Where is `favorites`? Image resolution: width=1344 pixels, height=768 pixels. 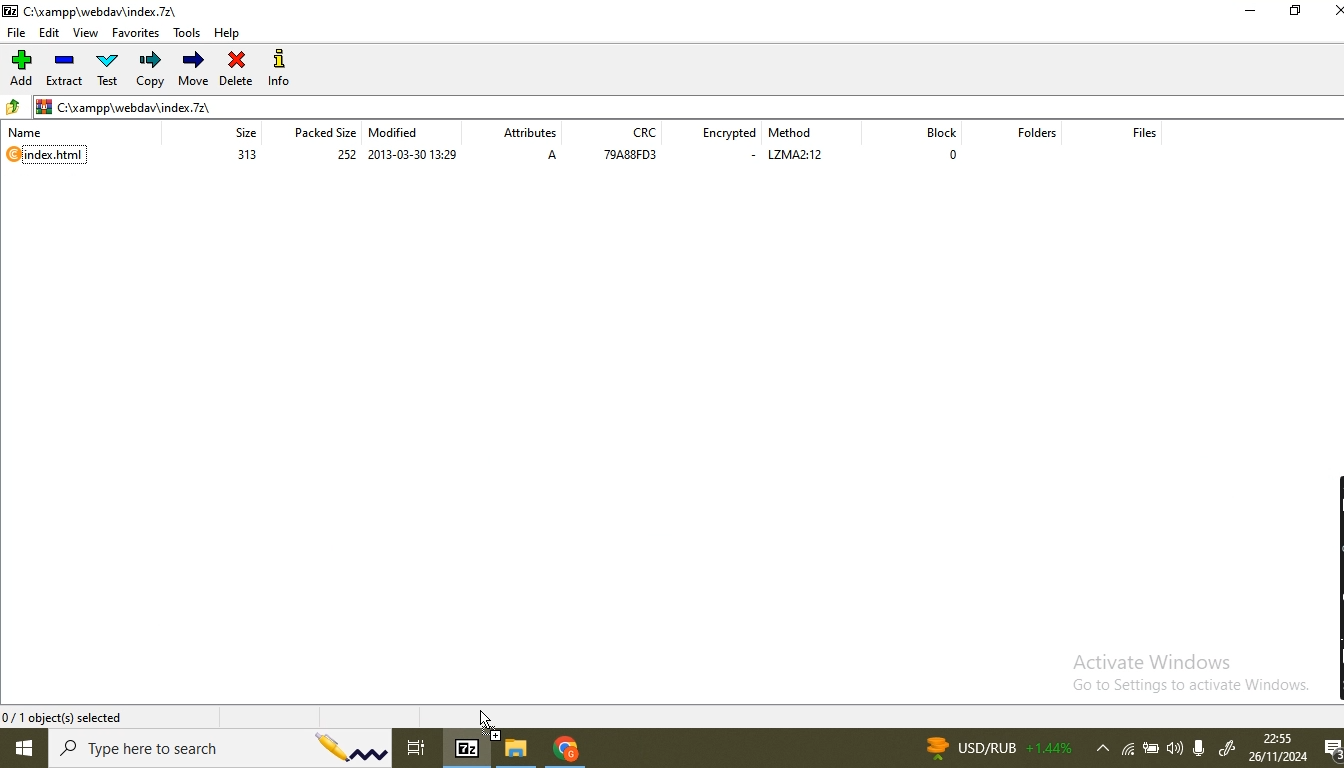 favorites is located at coordinates (137, 33).